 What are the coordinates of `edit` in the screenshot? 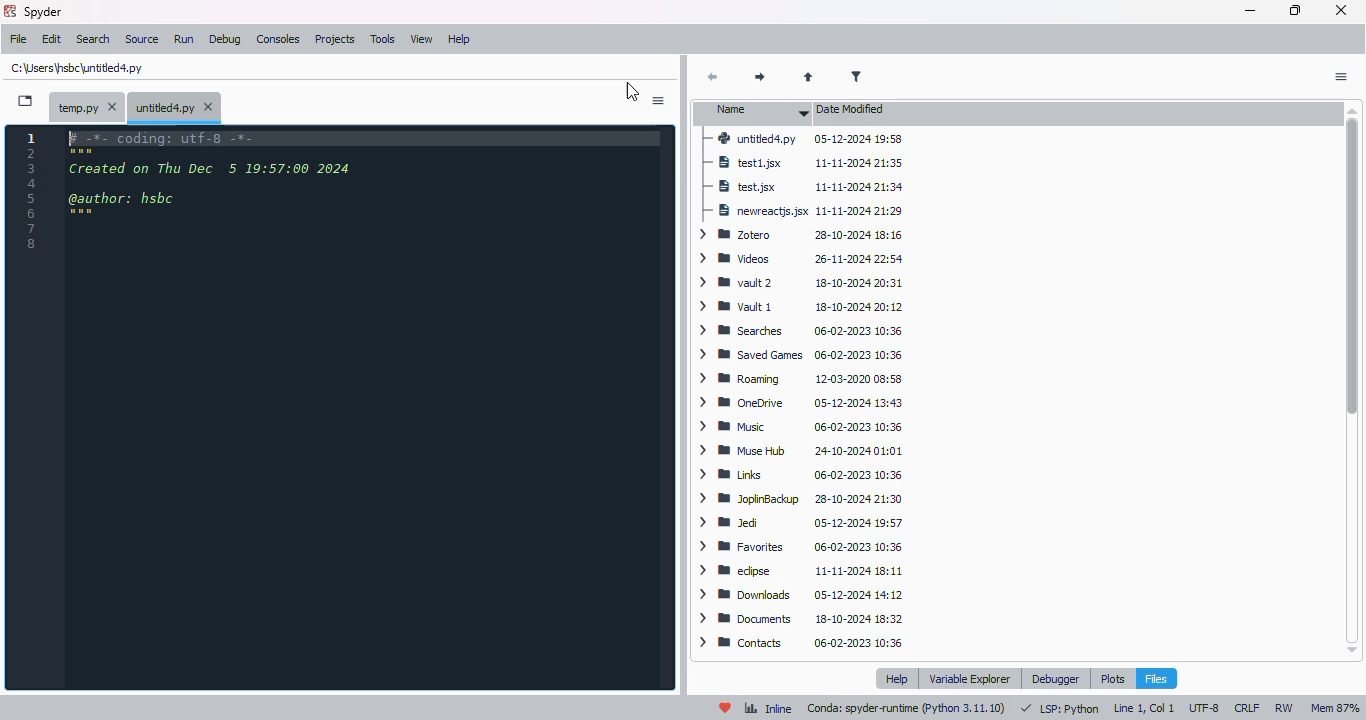 It's located at (52, 39).